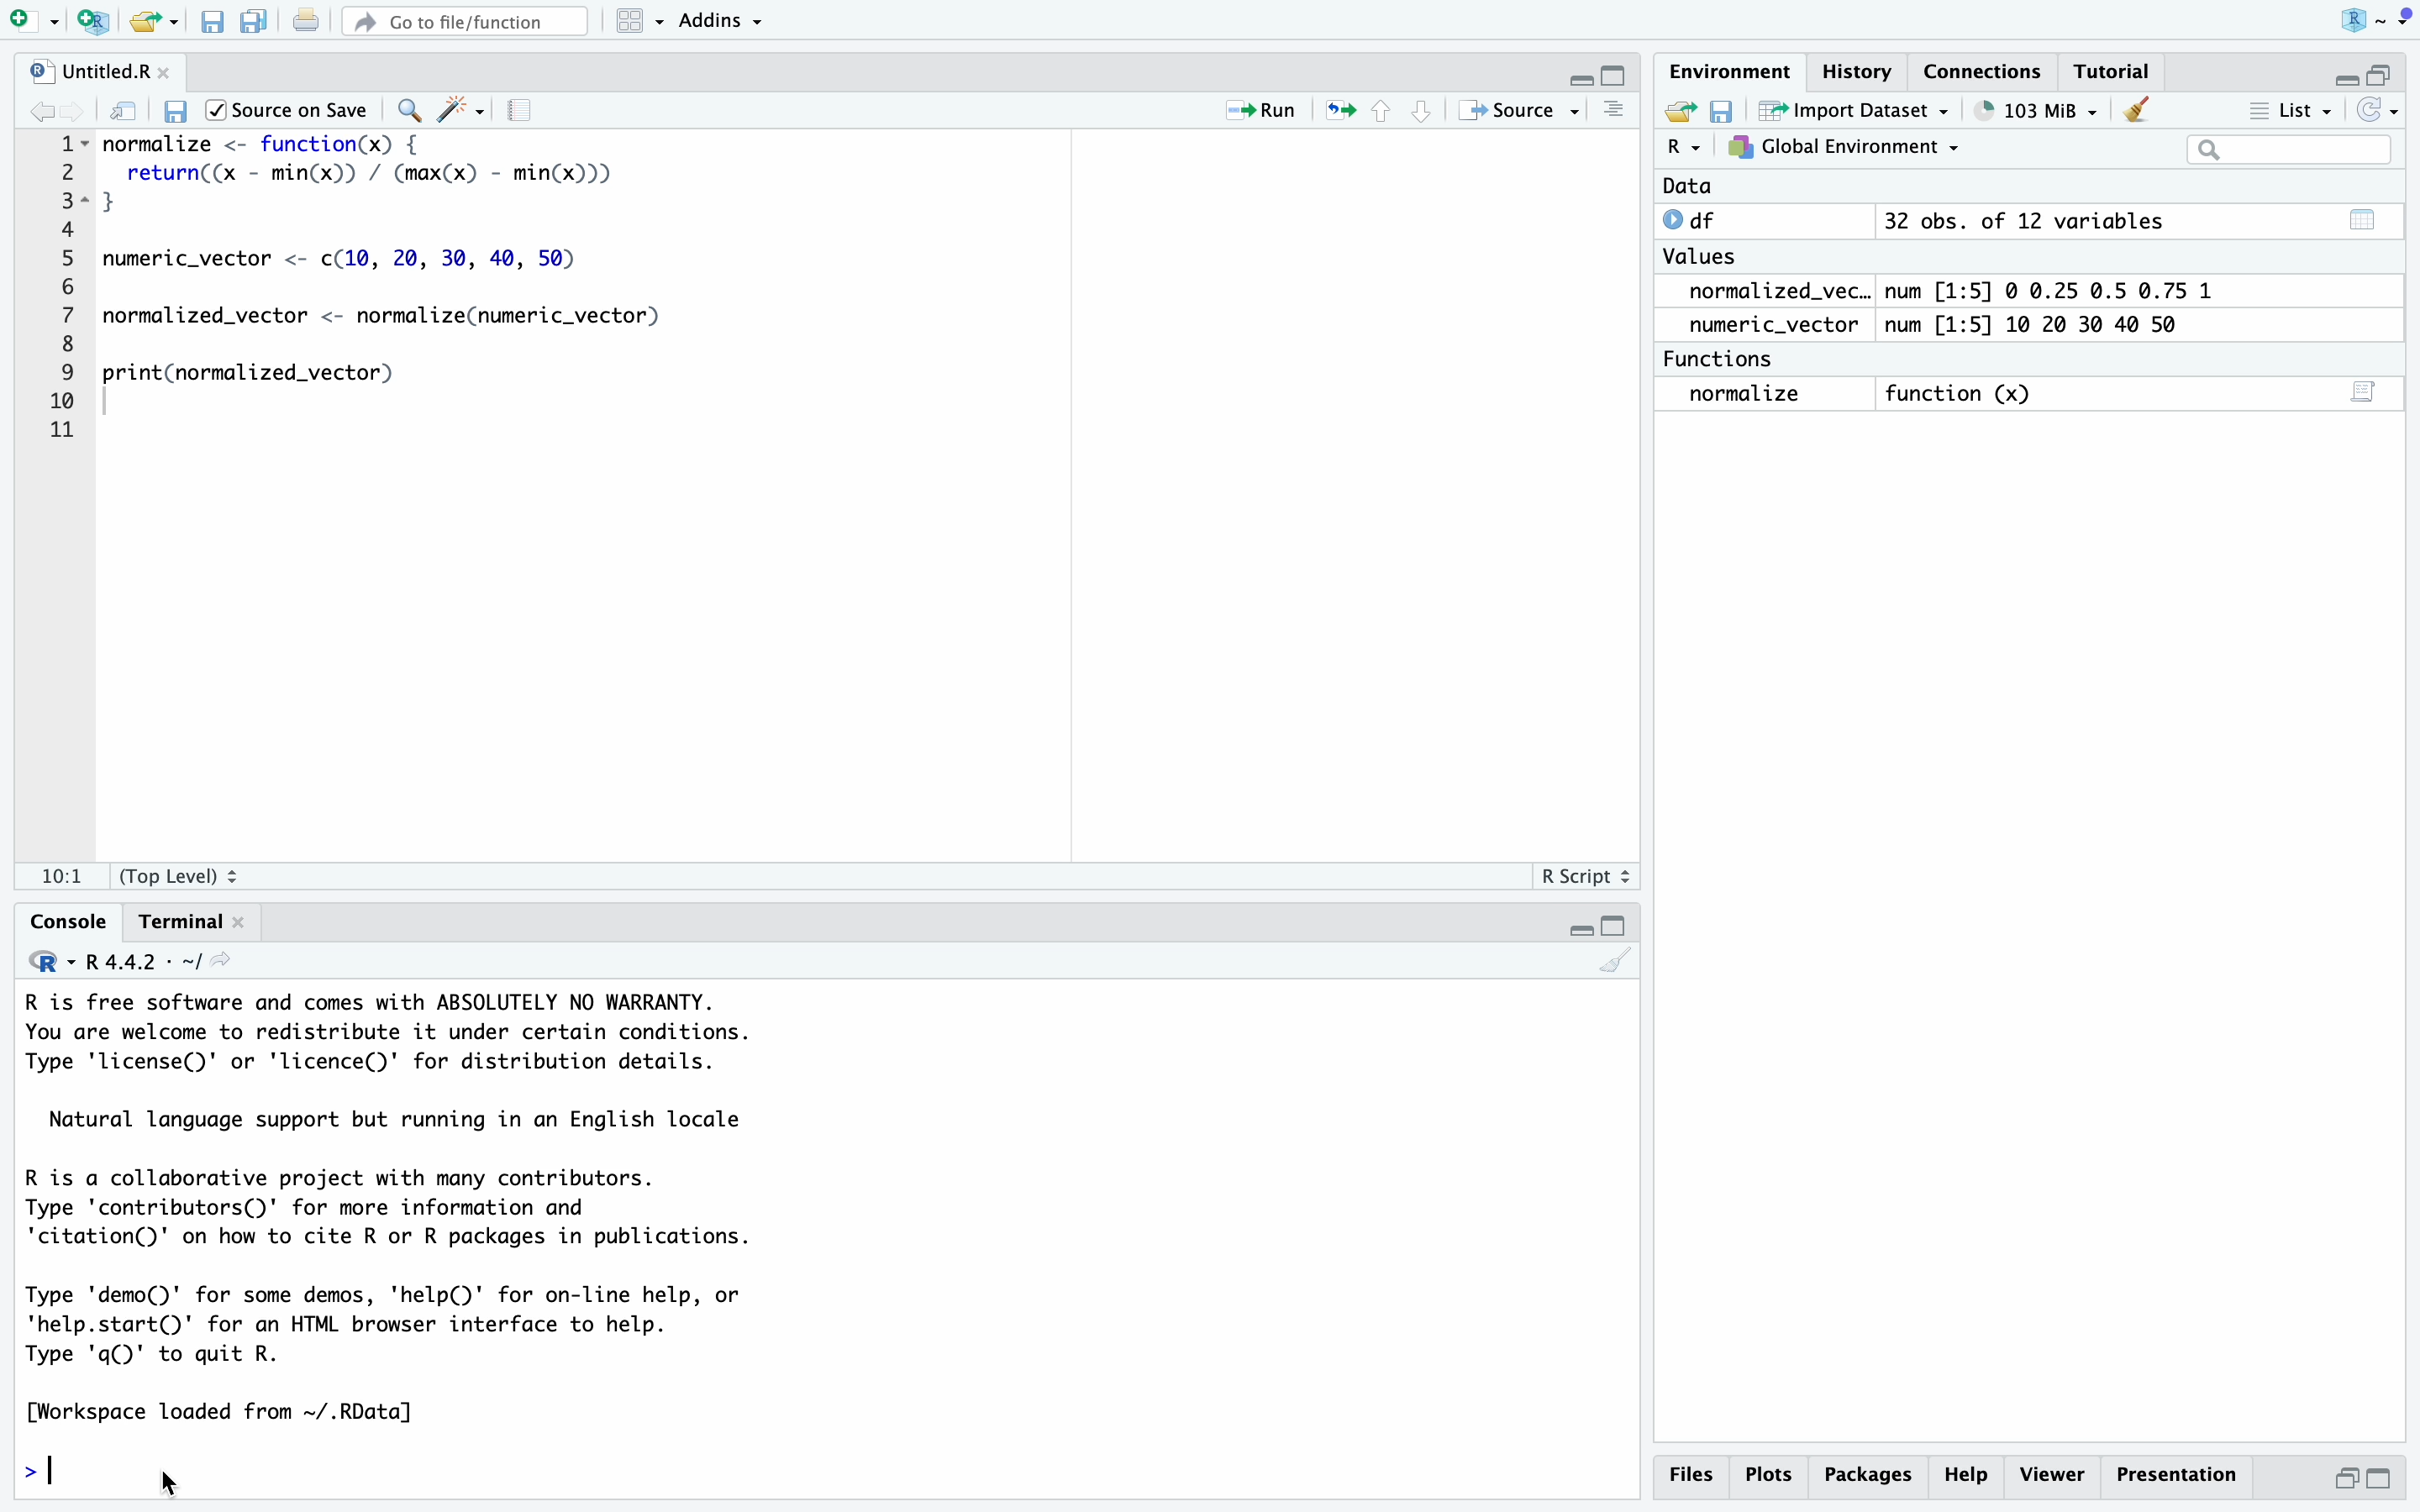 The image size is (2420, 1512). Describe the element at coordinates (2344, 1478) in the screenshot. I see `Minimize` at that location.